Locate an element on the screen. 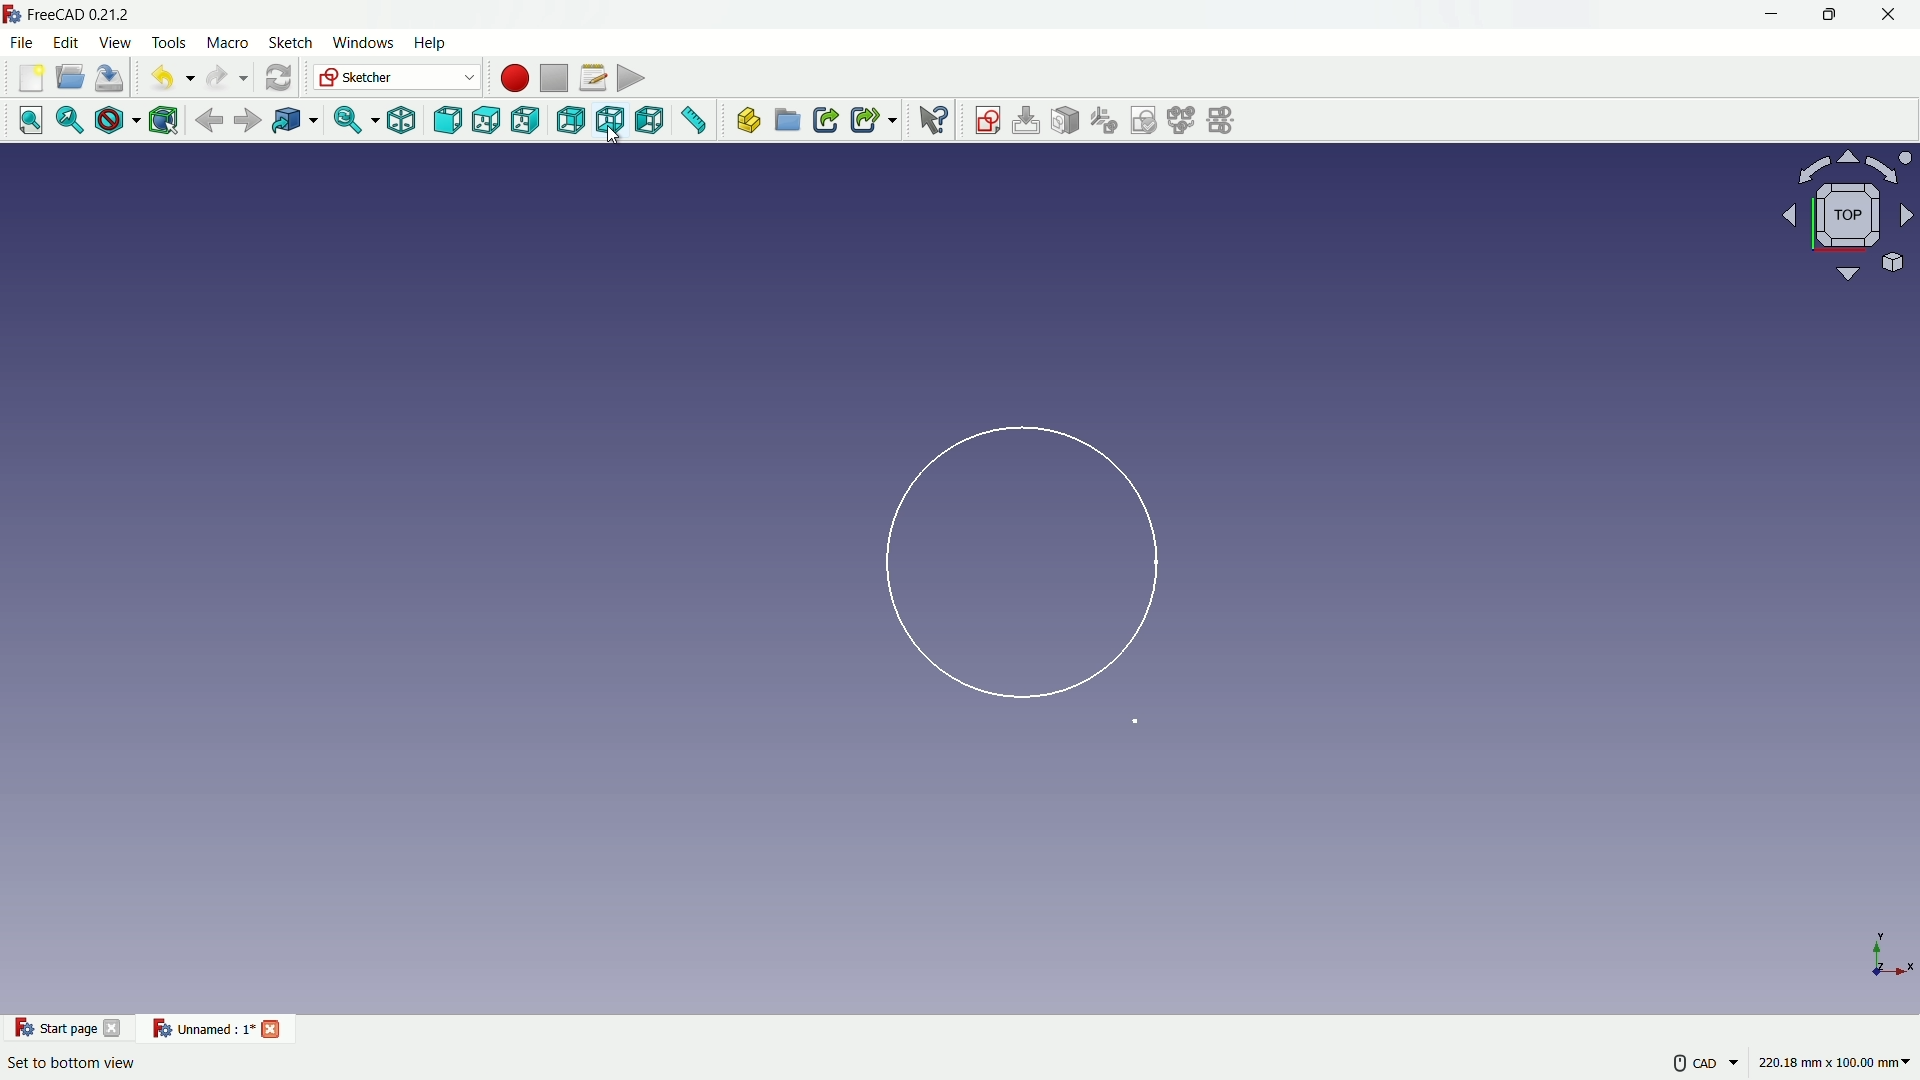  edit sketch is located at coordinates (1027, 120).